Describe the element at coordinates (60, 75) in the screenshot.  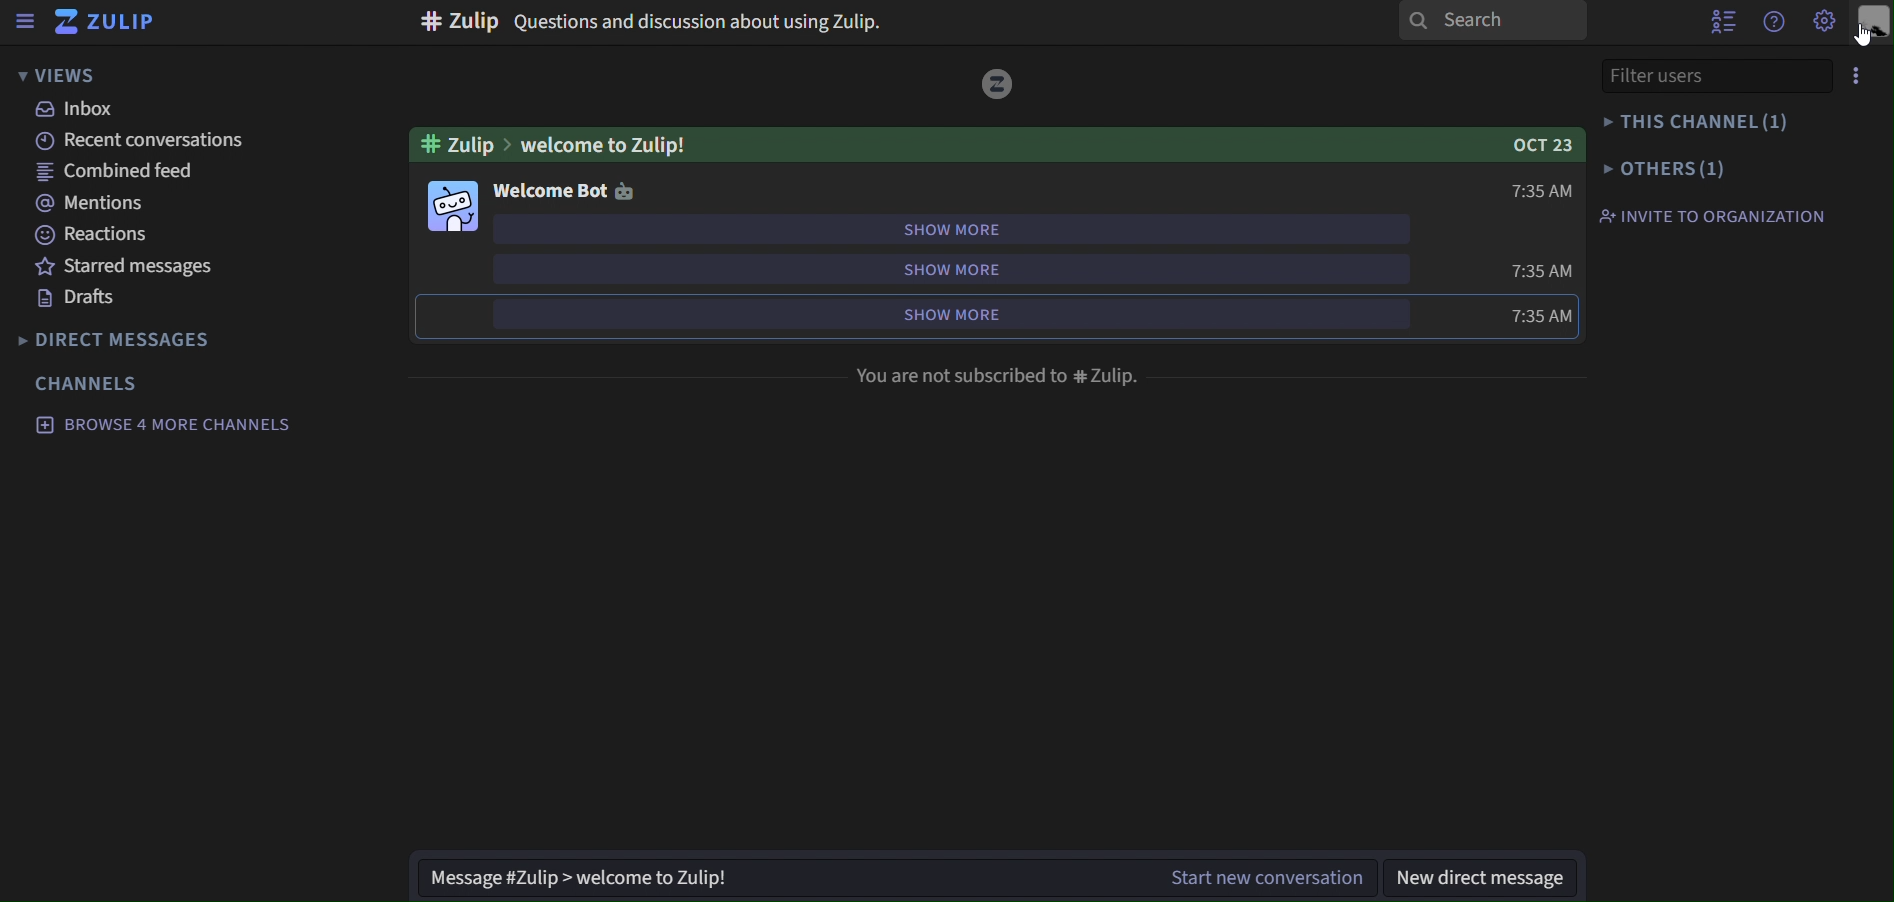
I see `view` at that location.